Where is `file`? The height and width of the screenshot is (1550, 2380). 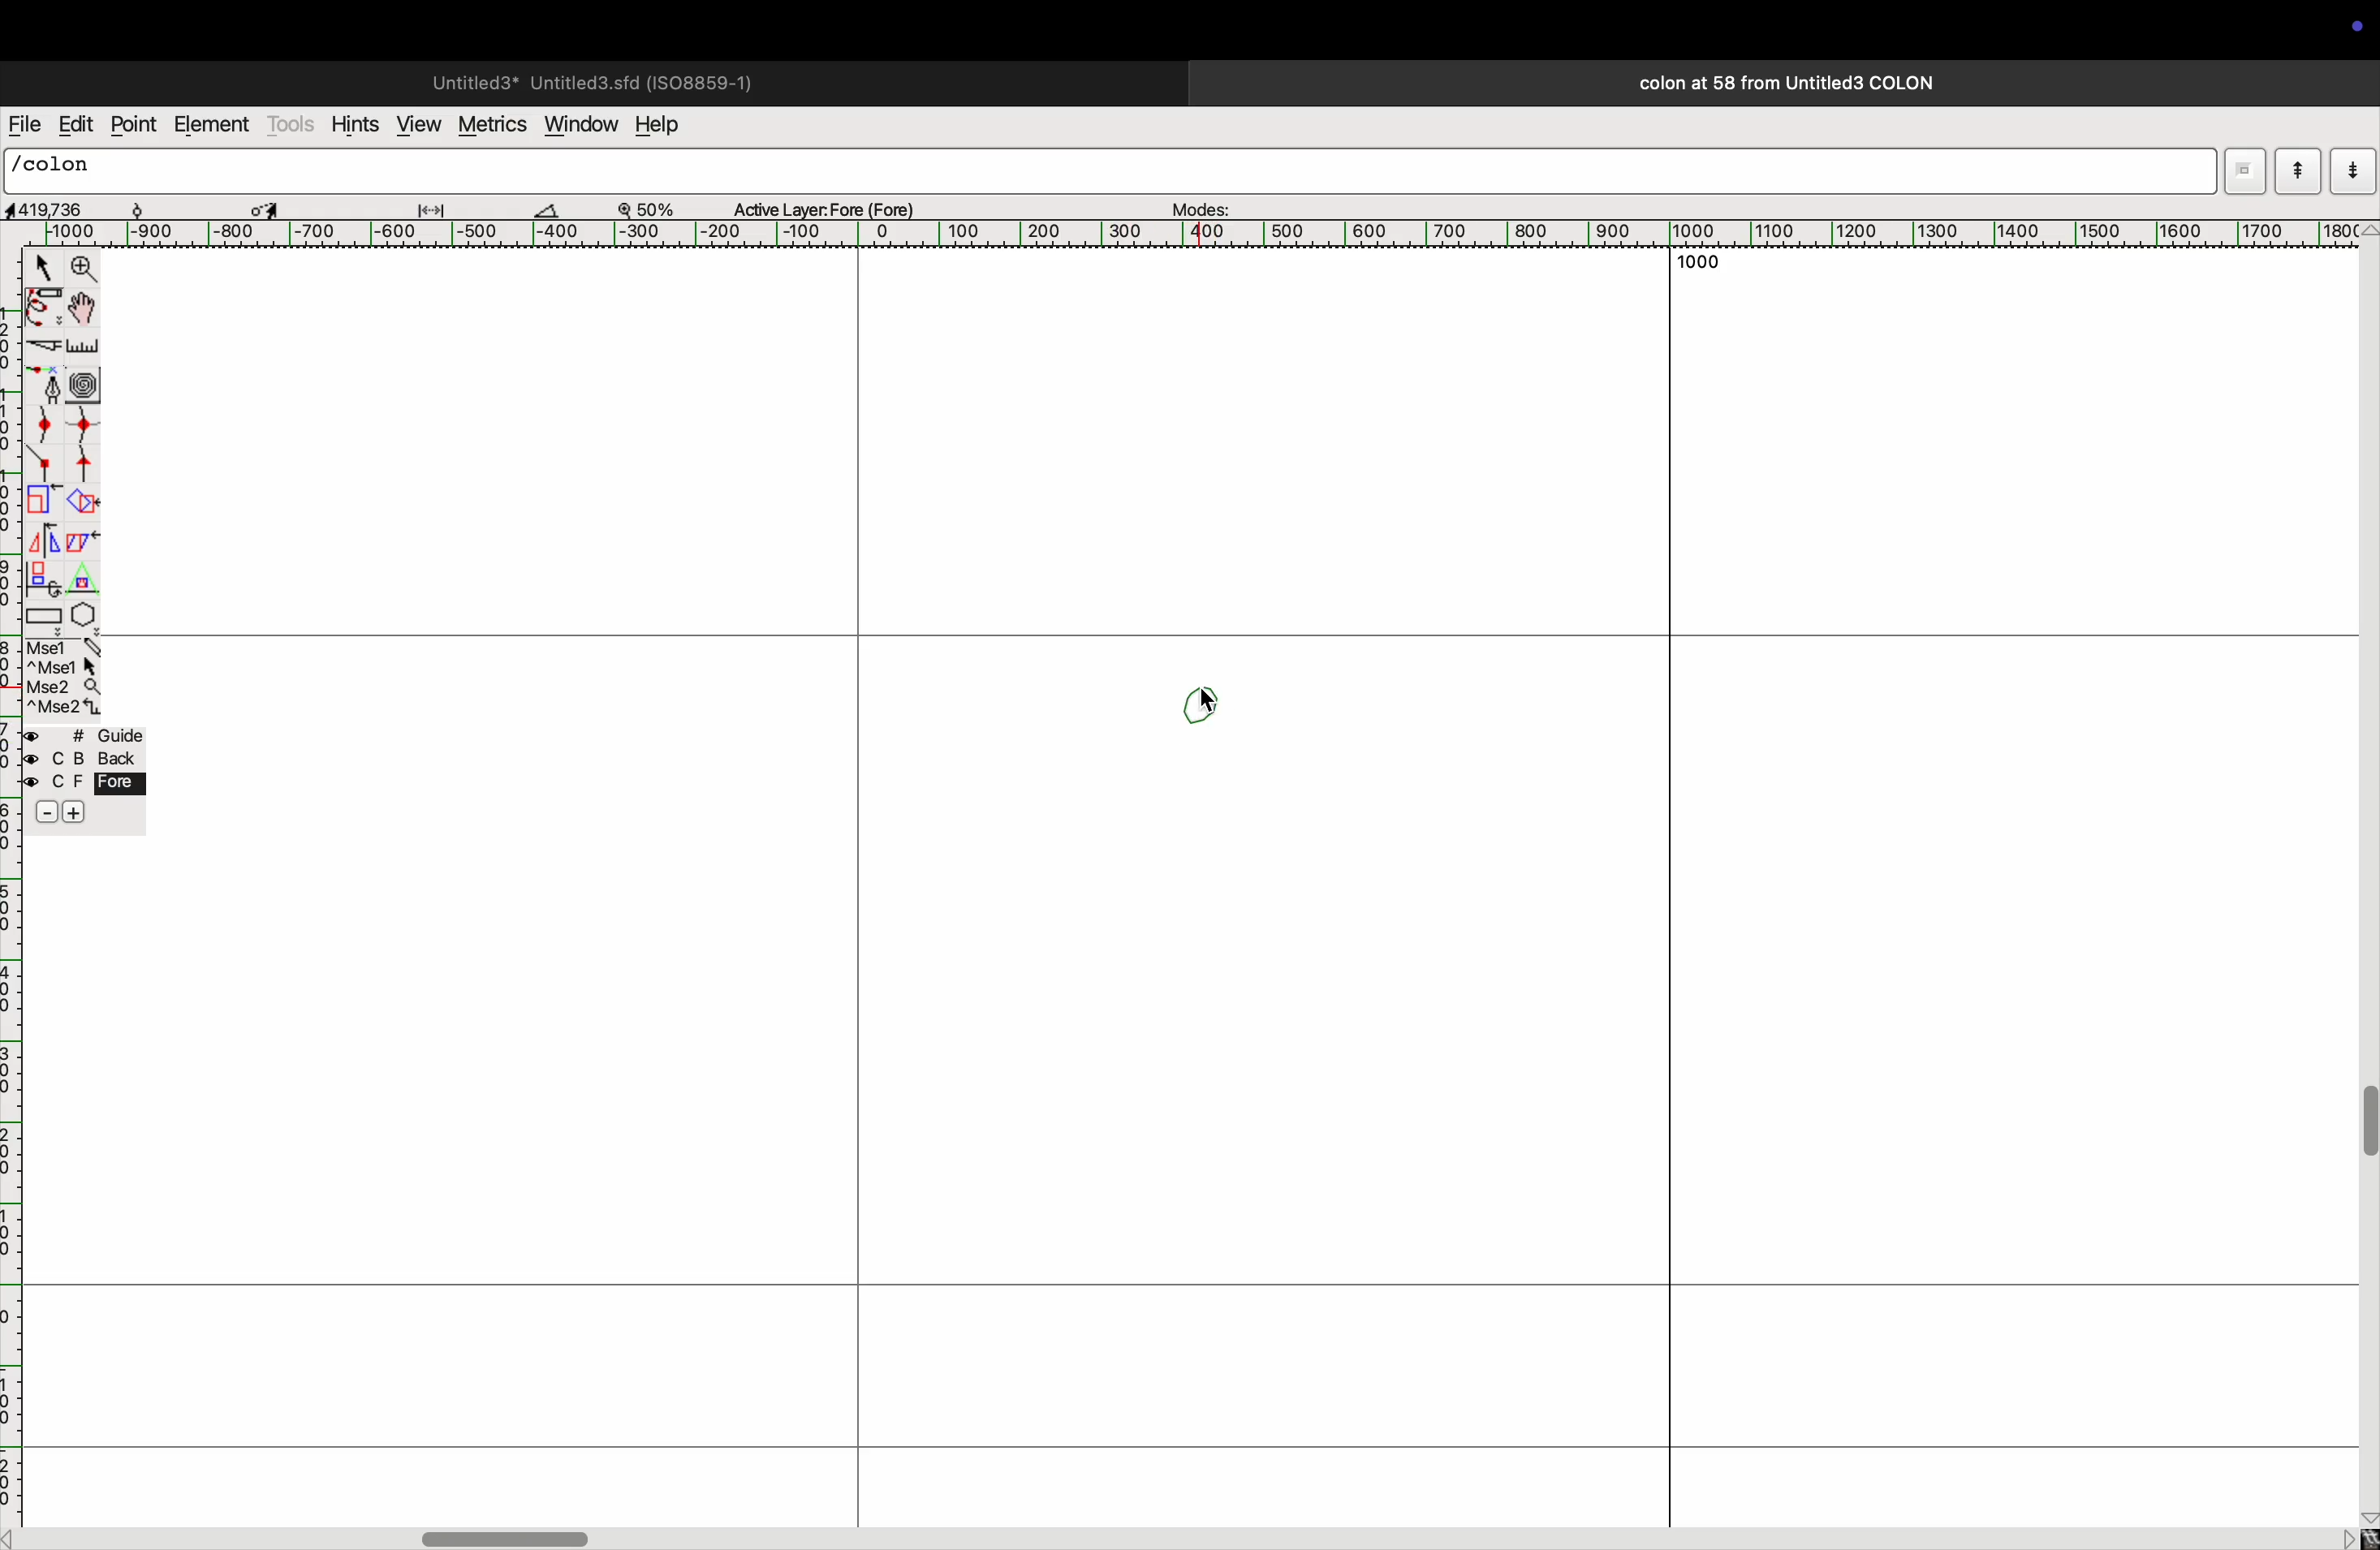
file is located at coordinates (24, 125).